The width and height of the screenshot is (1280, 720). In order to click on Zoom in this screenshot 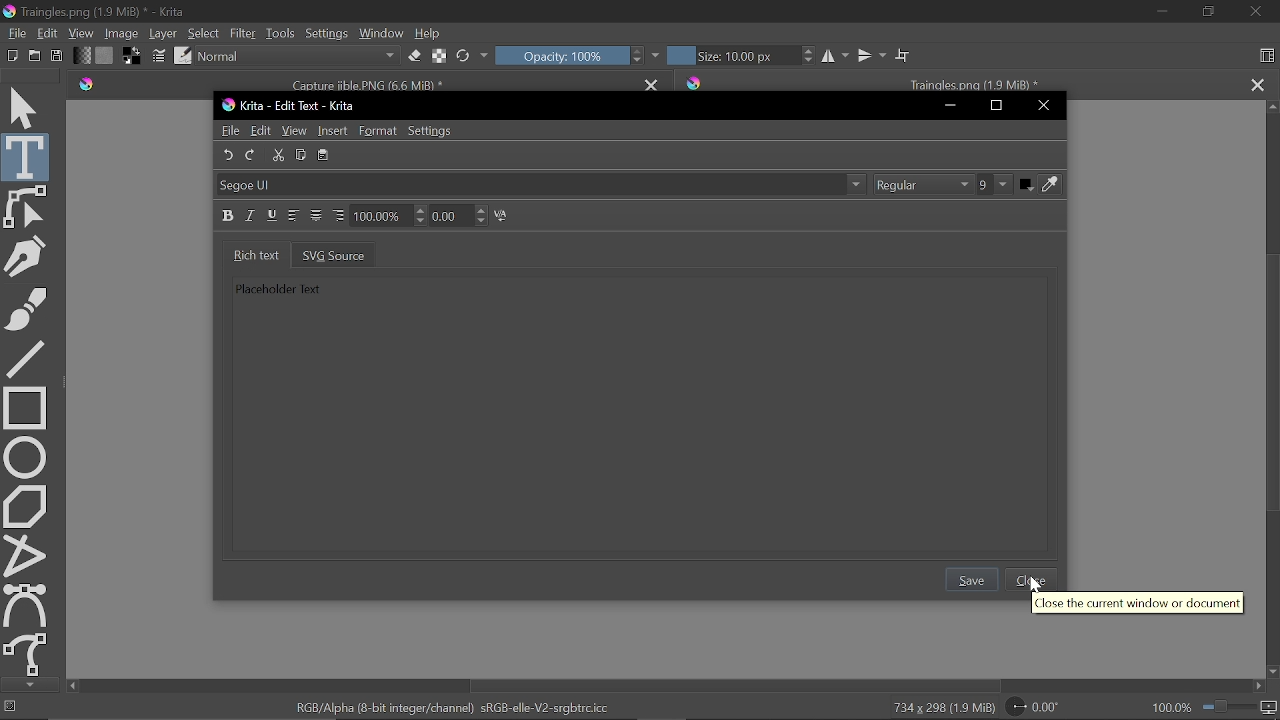, I will do `click(1240, 709)`.